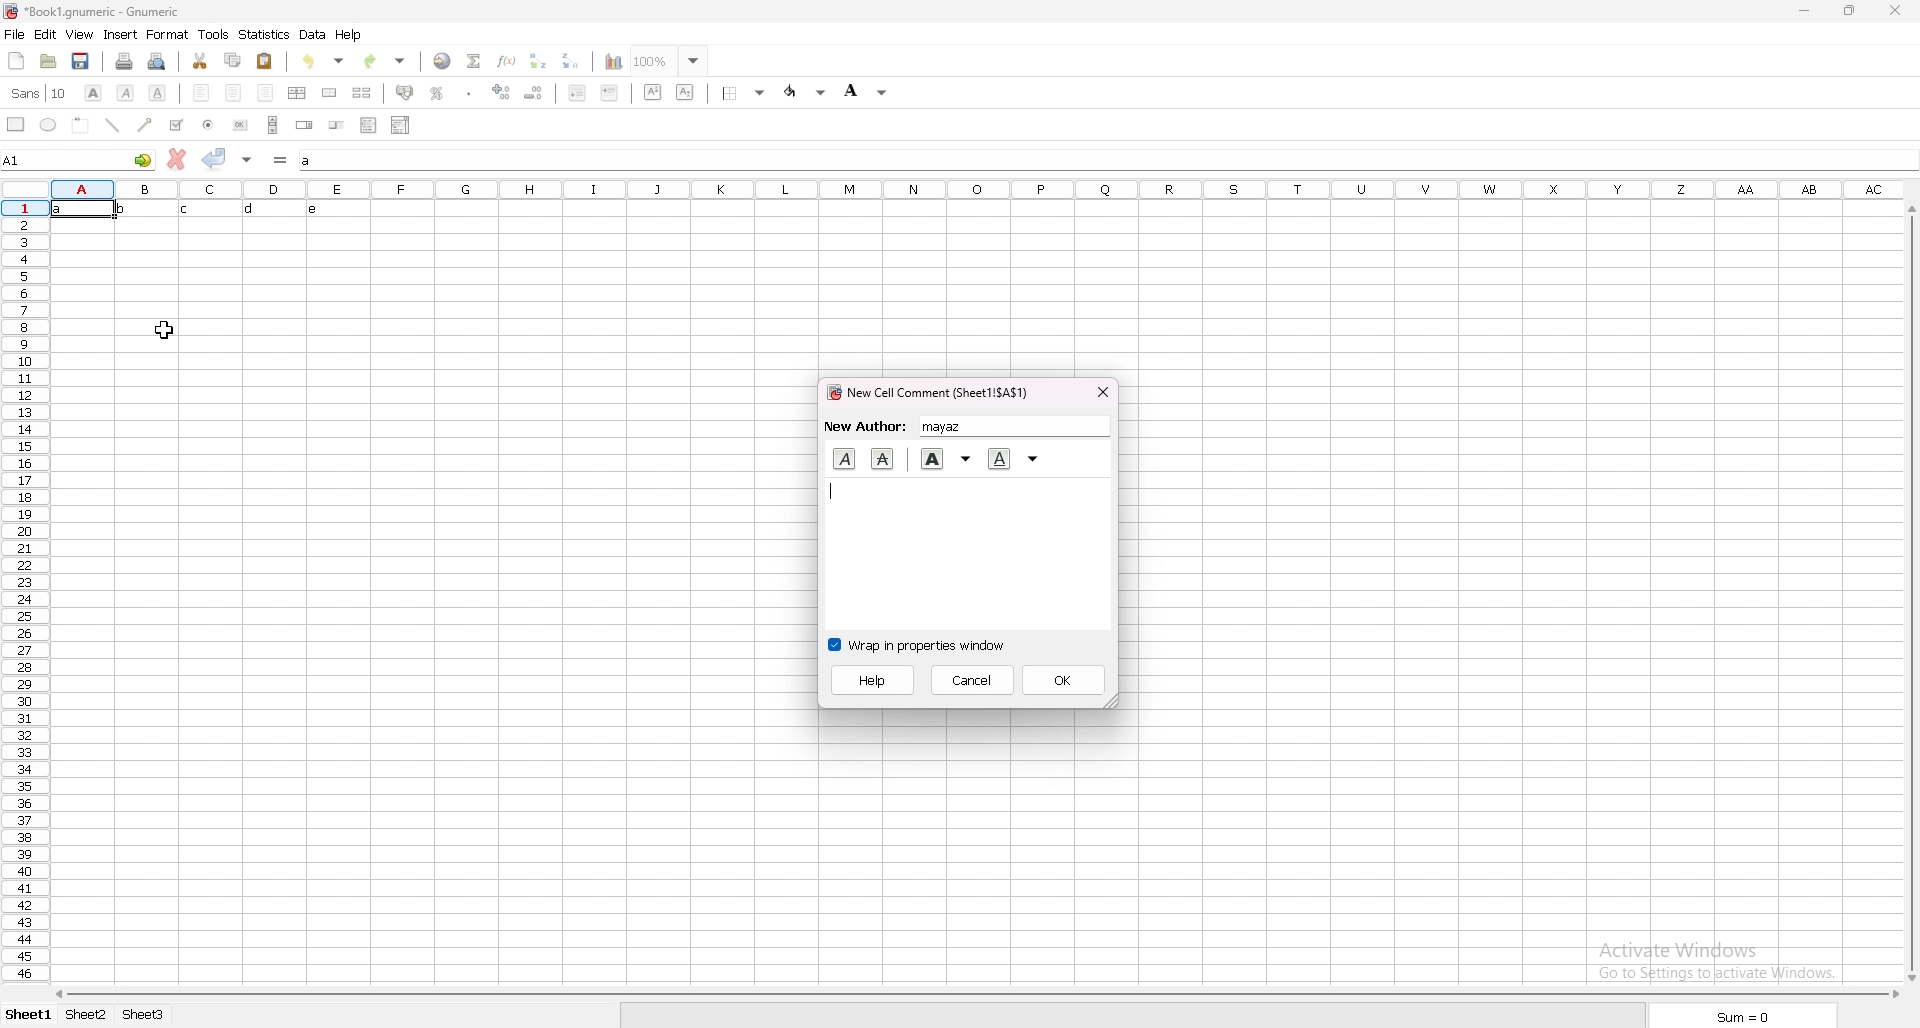 The image size is (1920, 1028). I want to click on underline, so click(158, 93).